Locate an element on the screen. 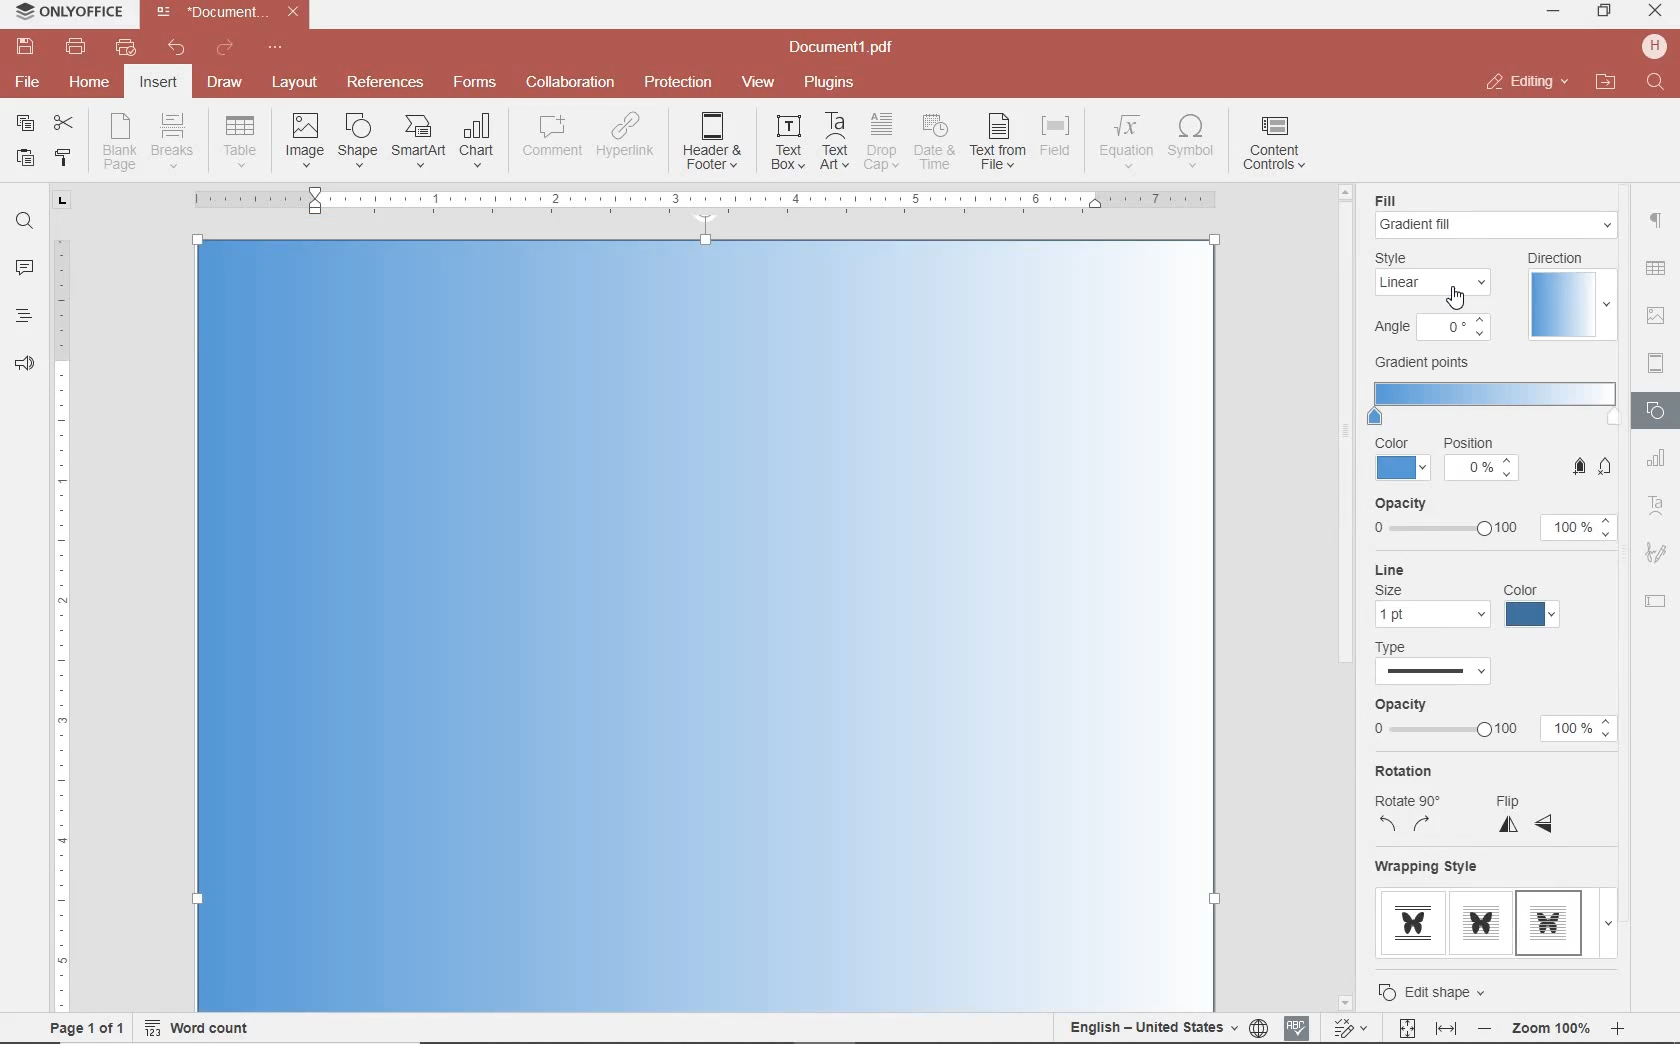 This screenshot has width=1680, height=1044. ruler is located at coordinates (63, 611).